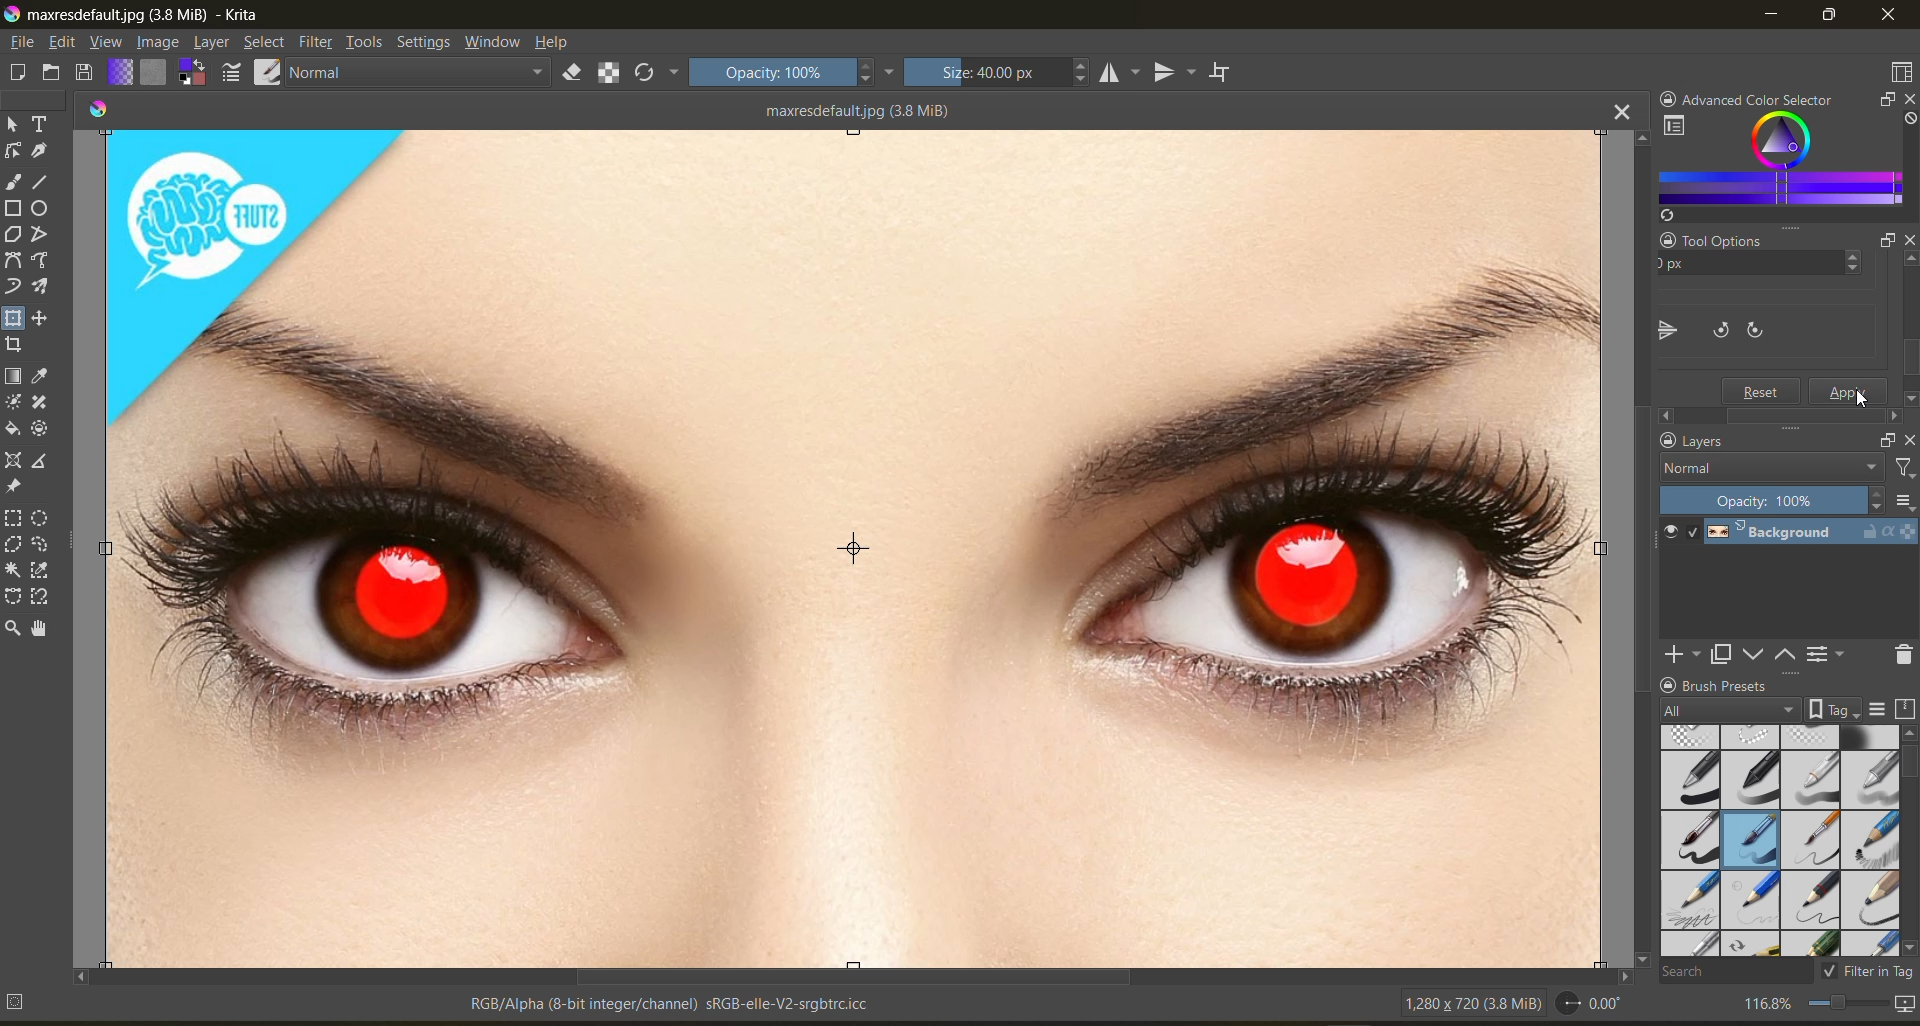  Describe the element at coordinates (15, 123) in the screenshot. I see `tool` at that location.